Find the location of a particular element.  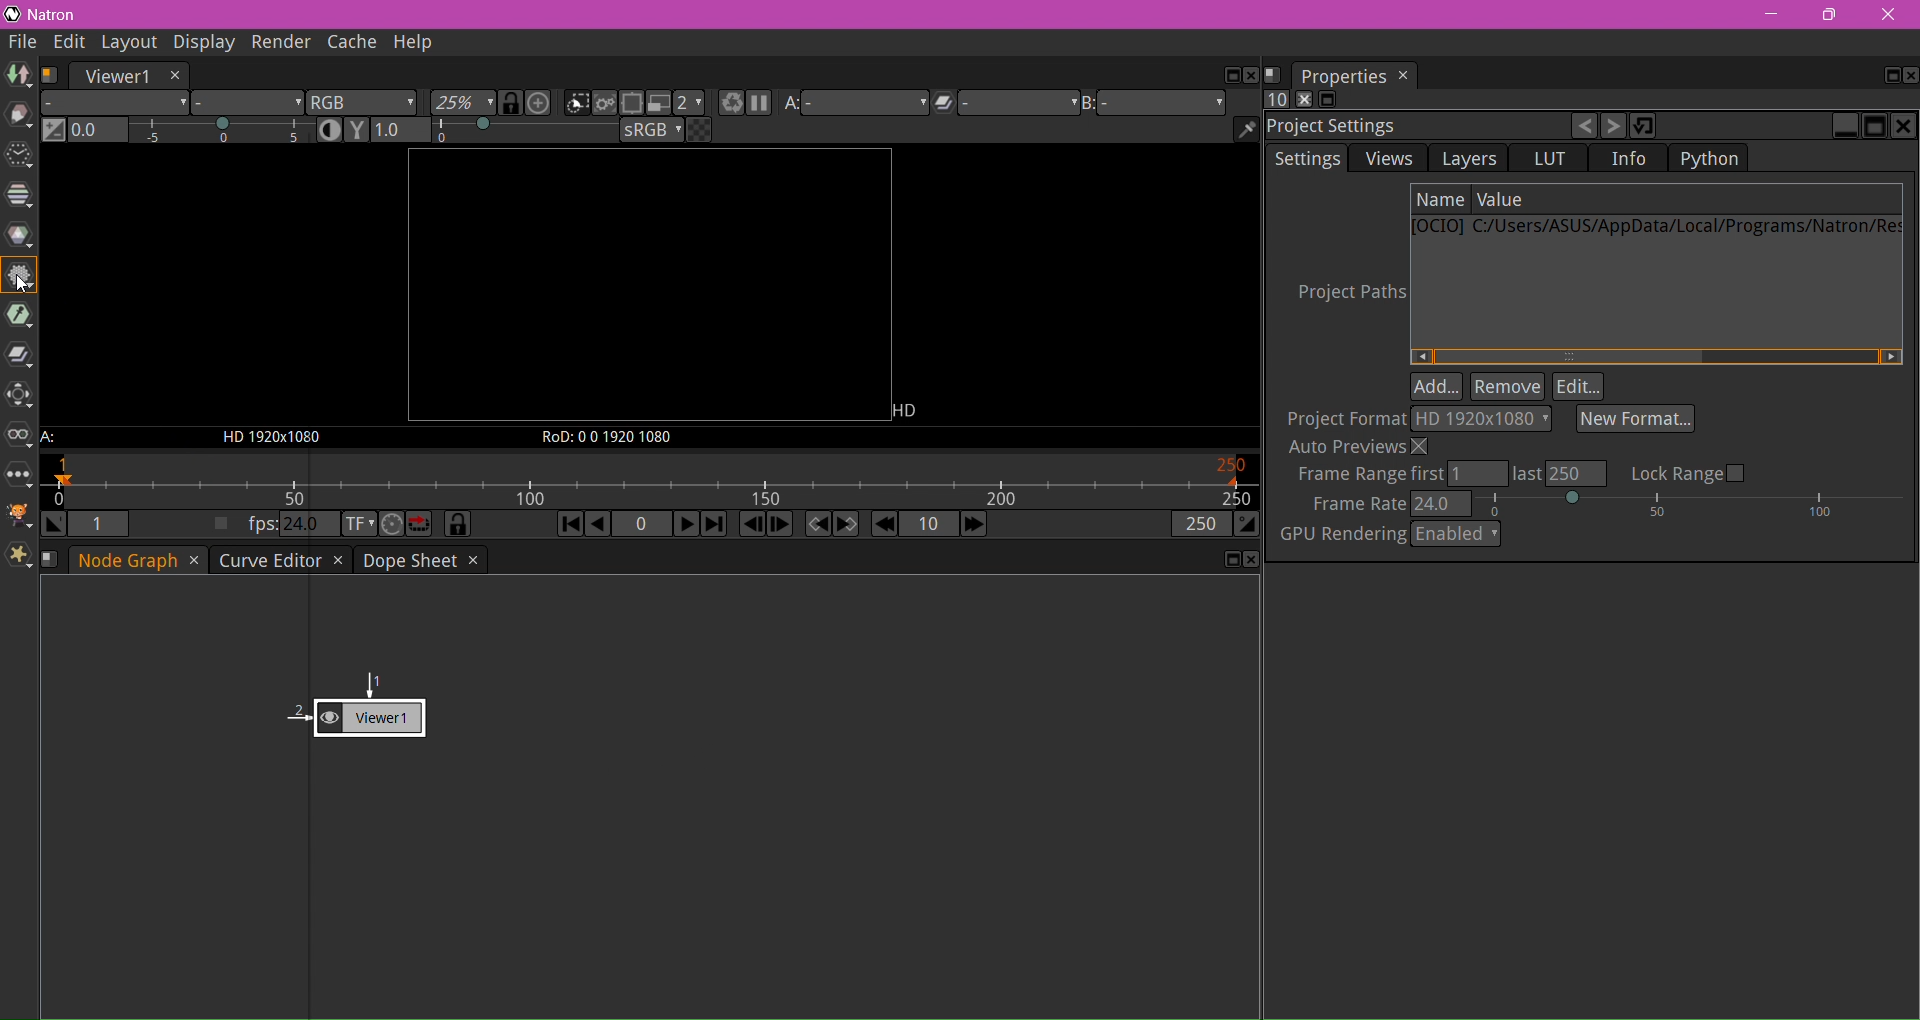

Alpha channel is located at coordinates (248, 105).